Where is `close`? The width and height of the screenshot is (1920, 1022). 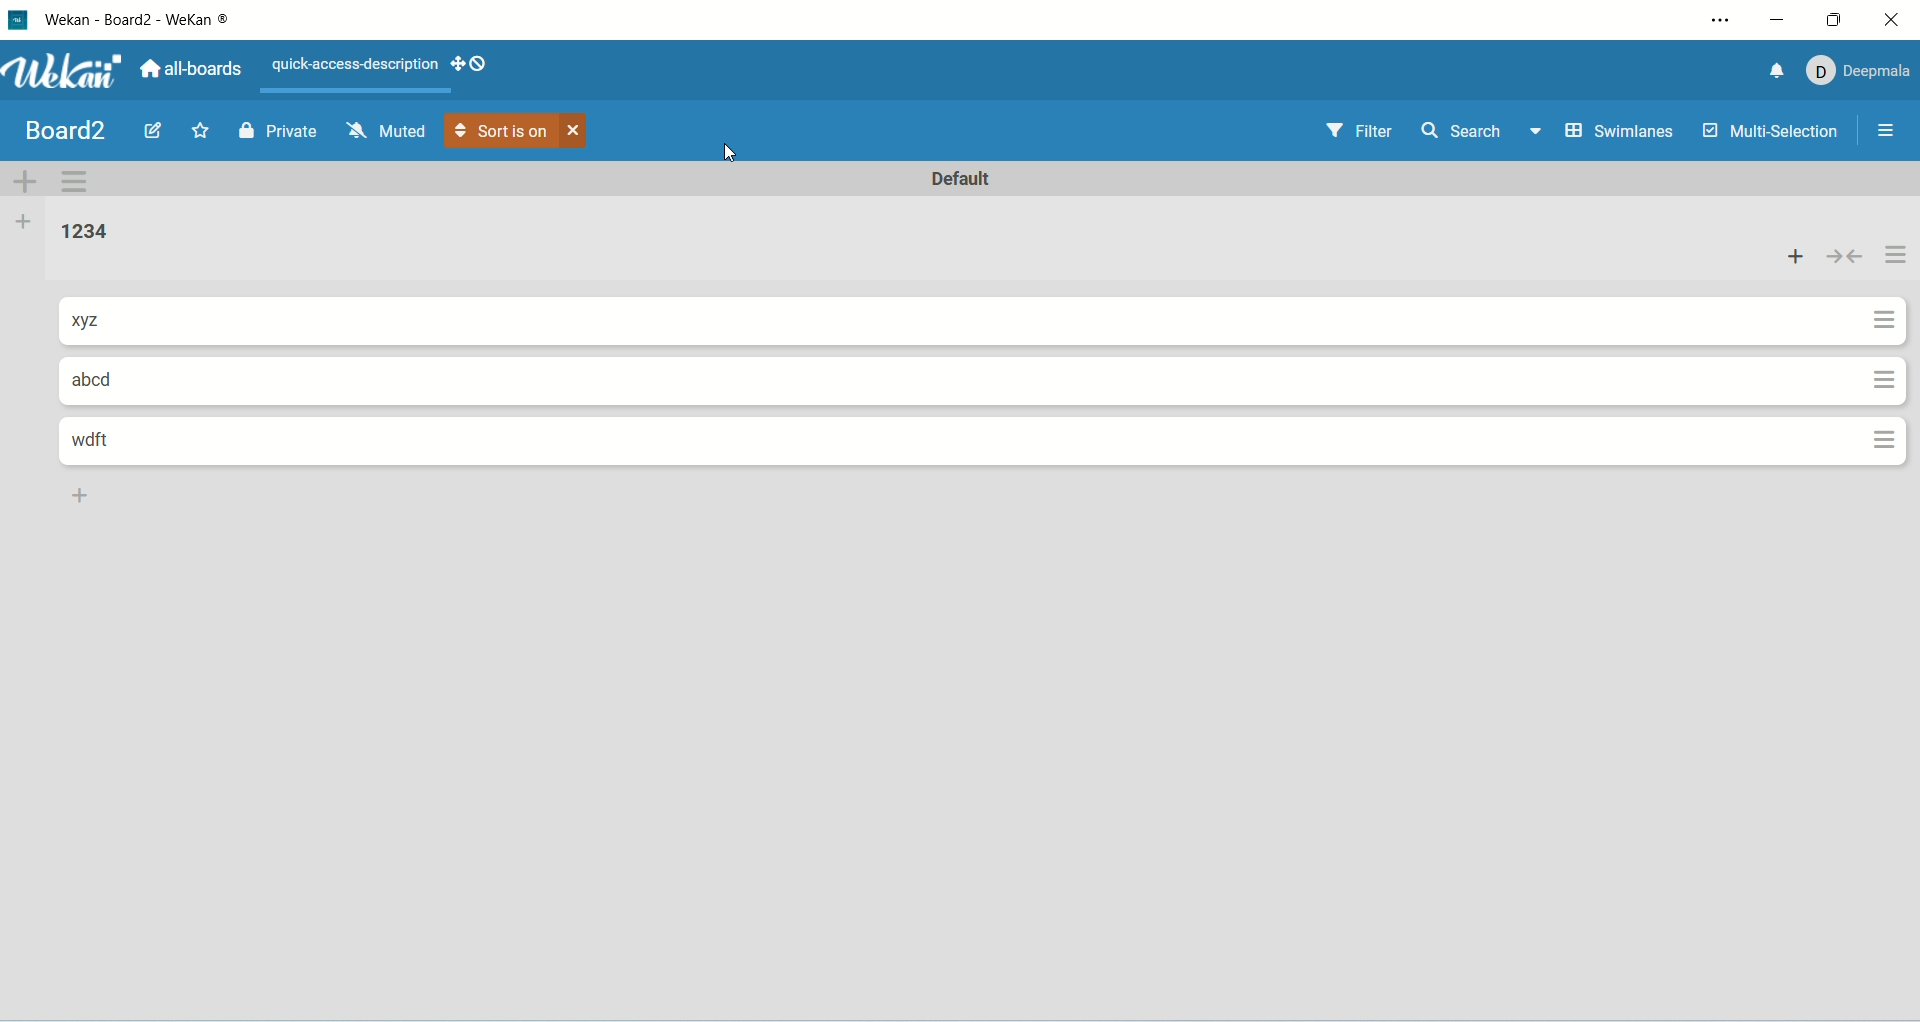 close is located at coordinates (1892, 17).